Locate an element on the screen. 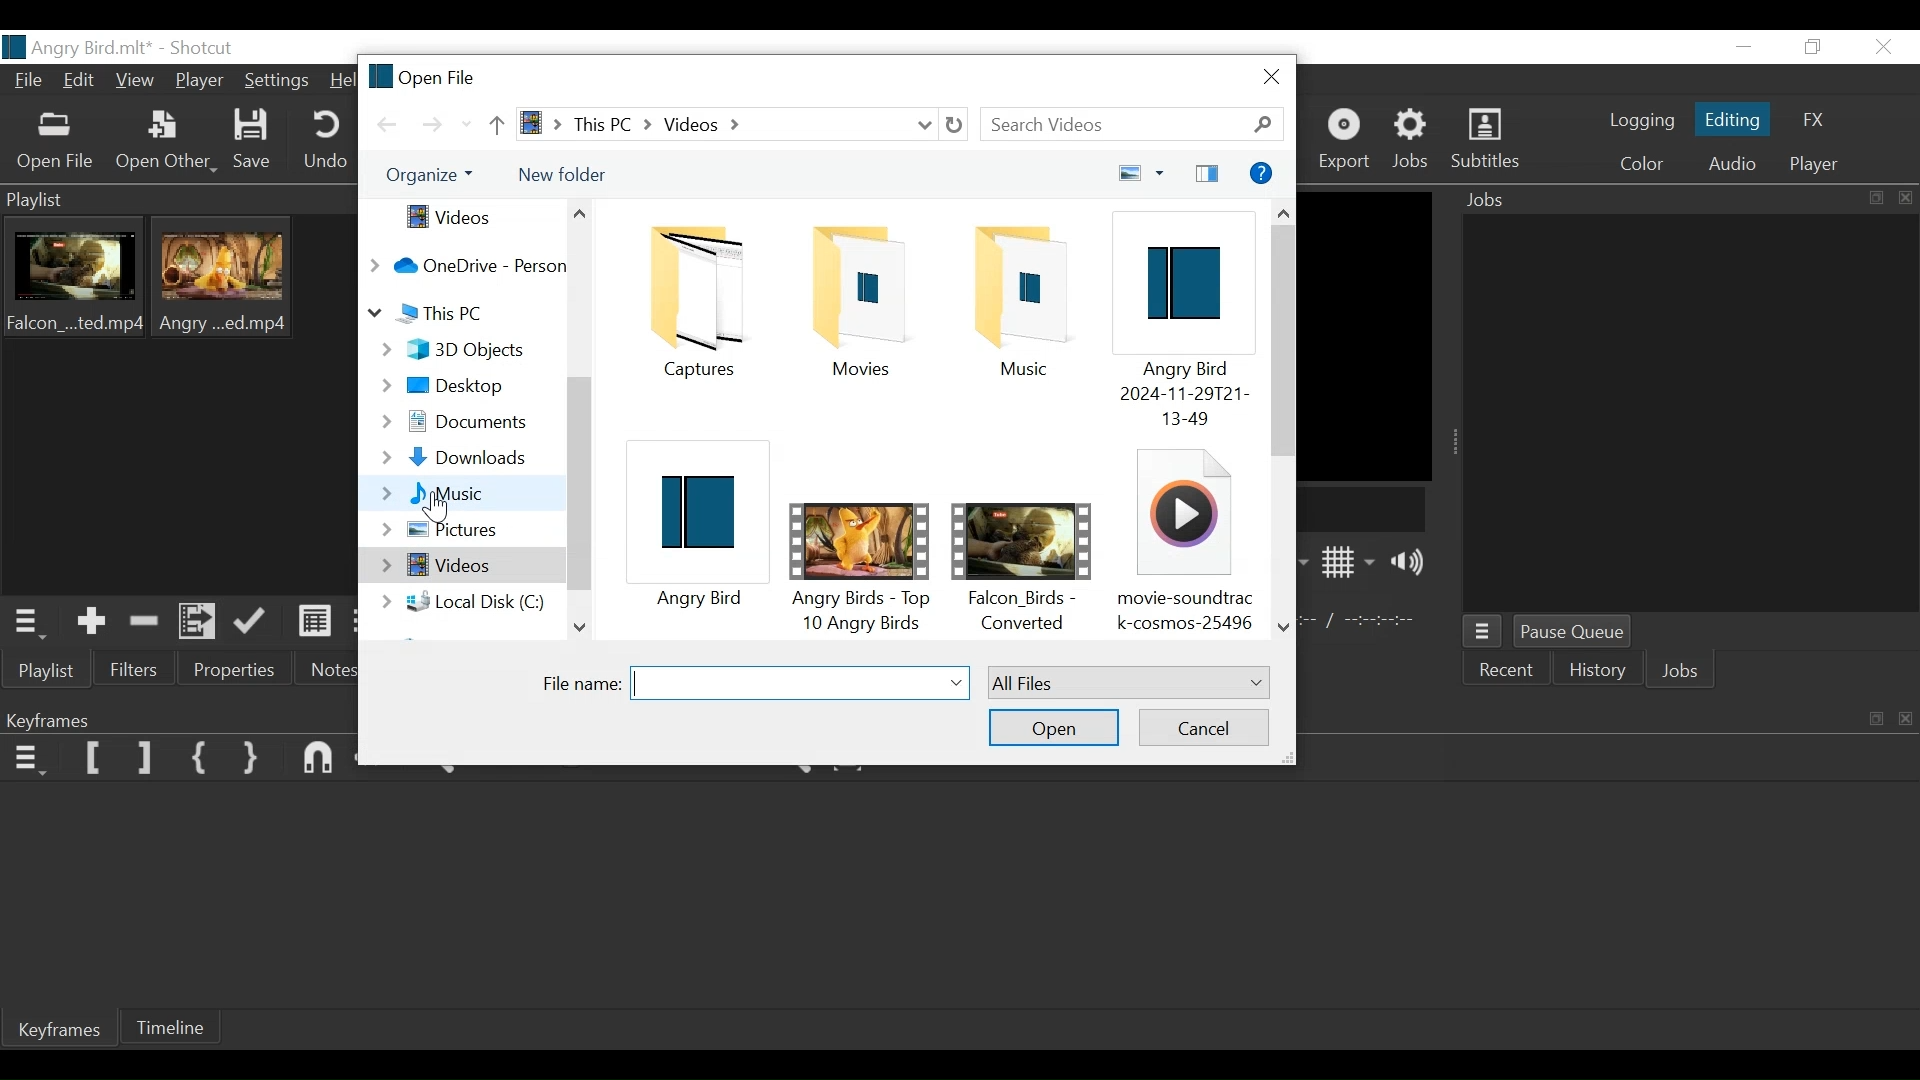  Add the source to the playlist is located at coordinates (95, 620).